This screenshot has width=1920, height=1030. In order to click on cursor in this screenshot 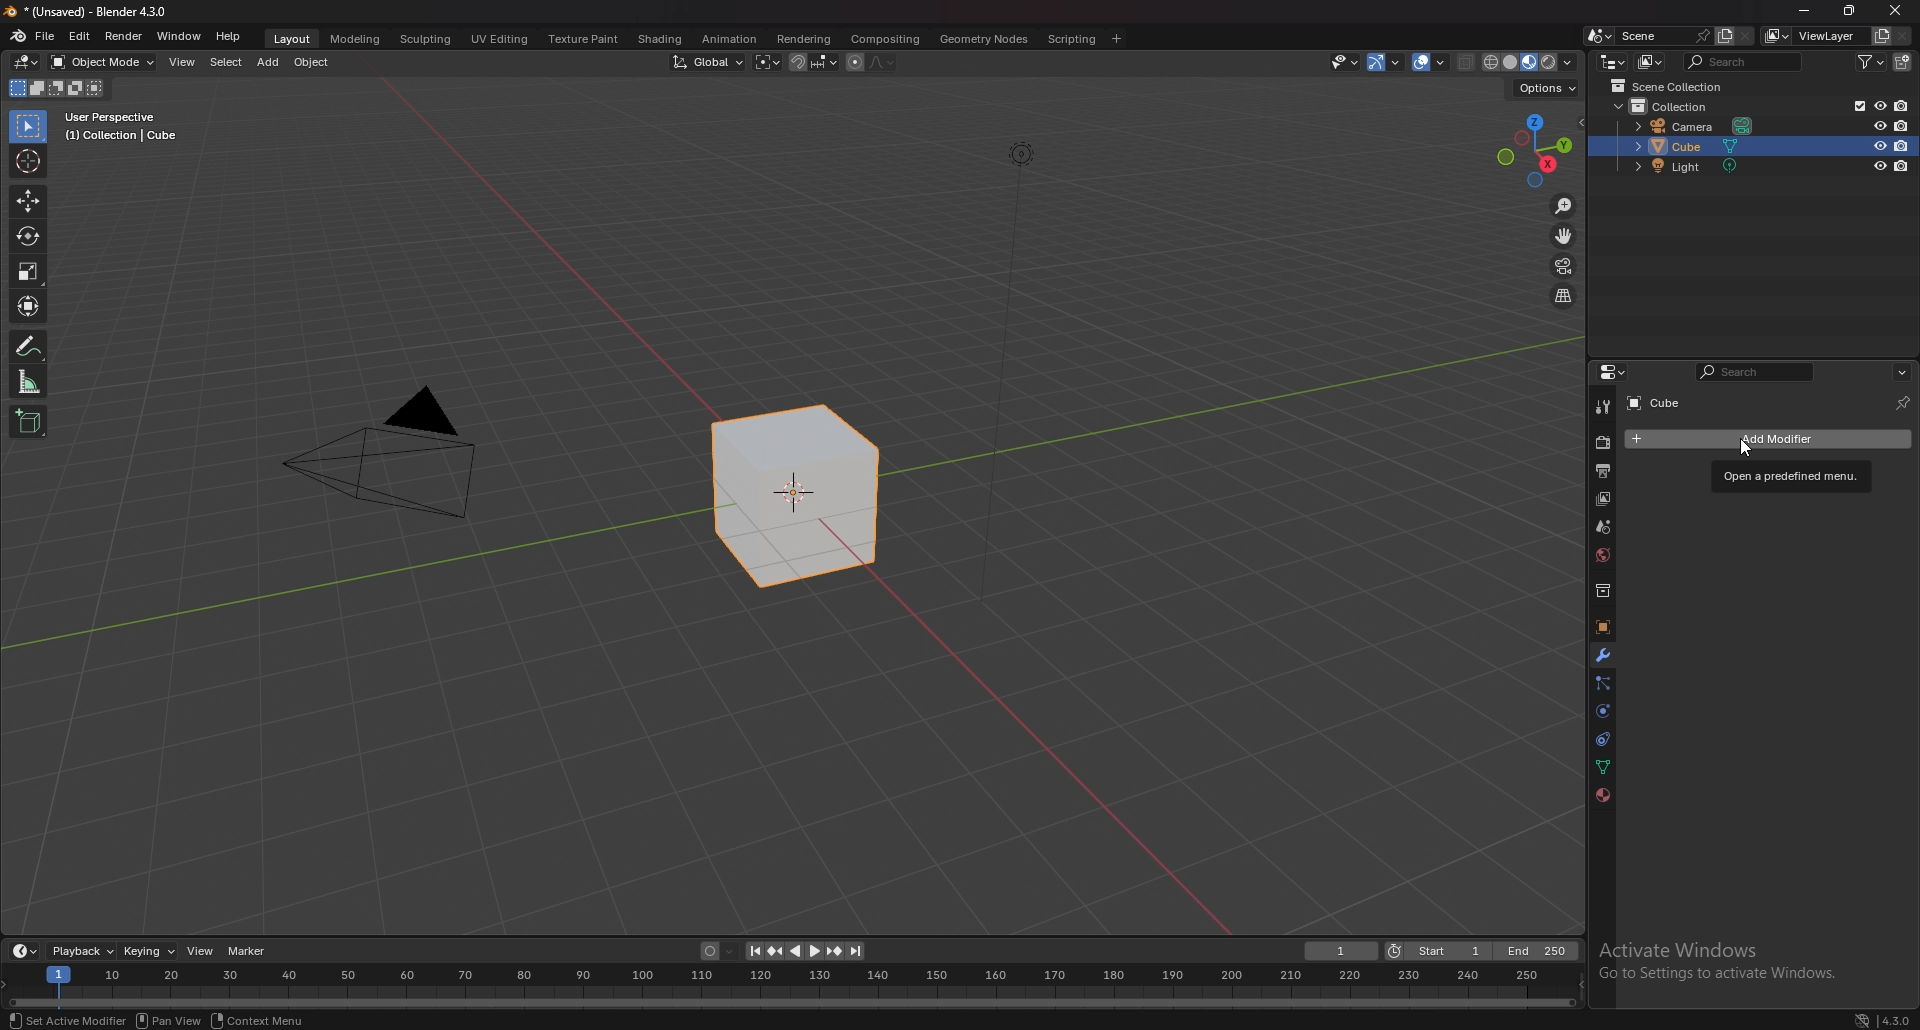, I will do `click(1755, 447)`.